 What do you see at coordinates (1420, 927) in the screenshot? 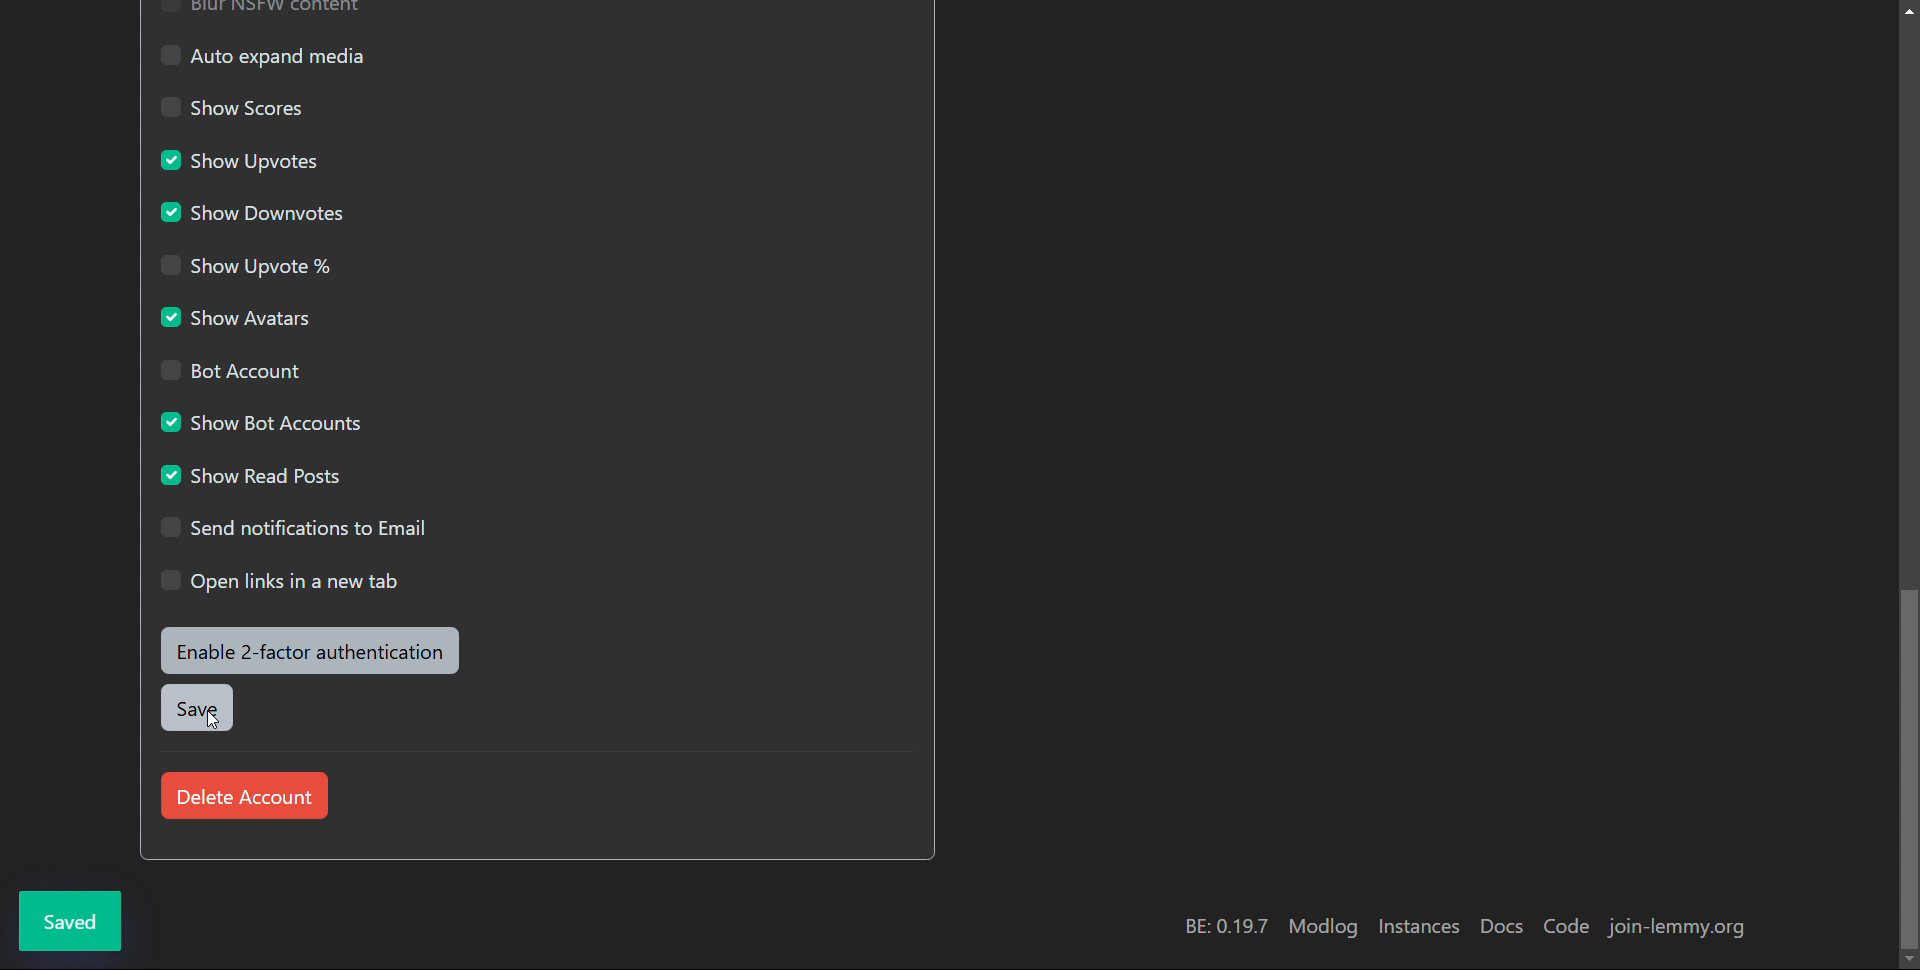
I see `instances` at bounding box center [1420, 927].